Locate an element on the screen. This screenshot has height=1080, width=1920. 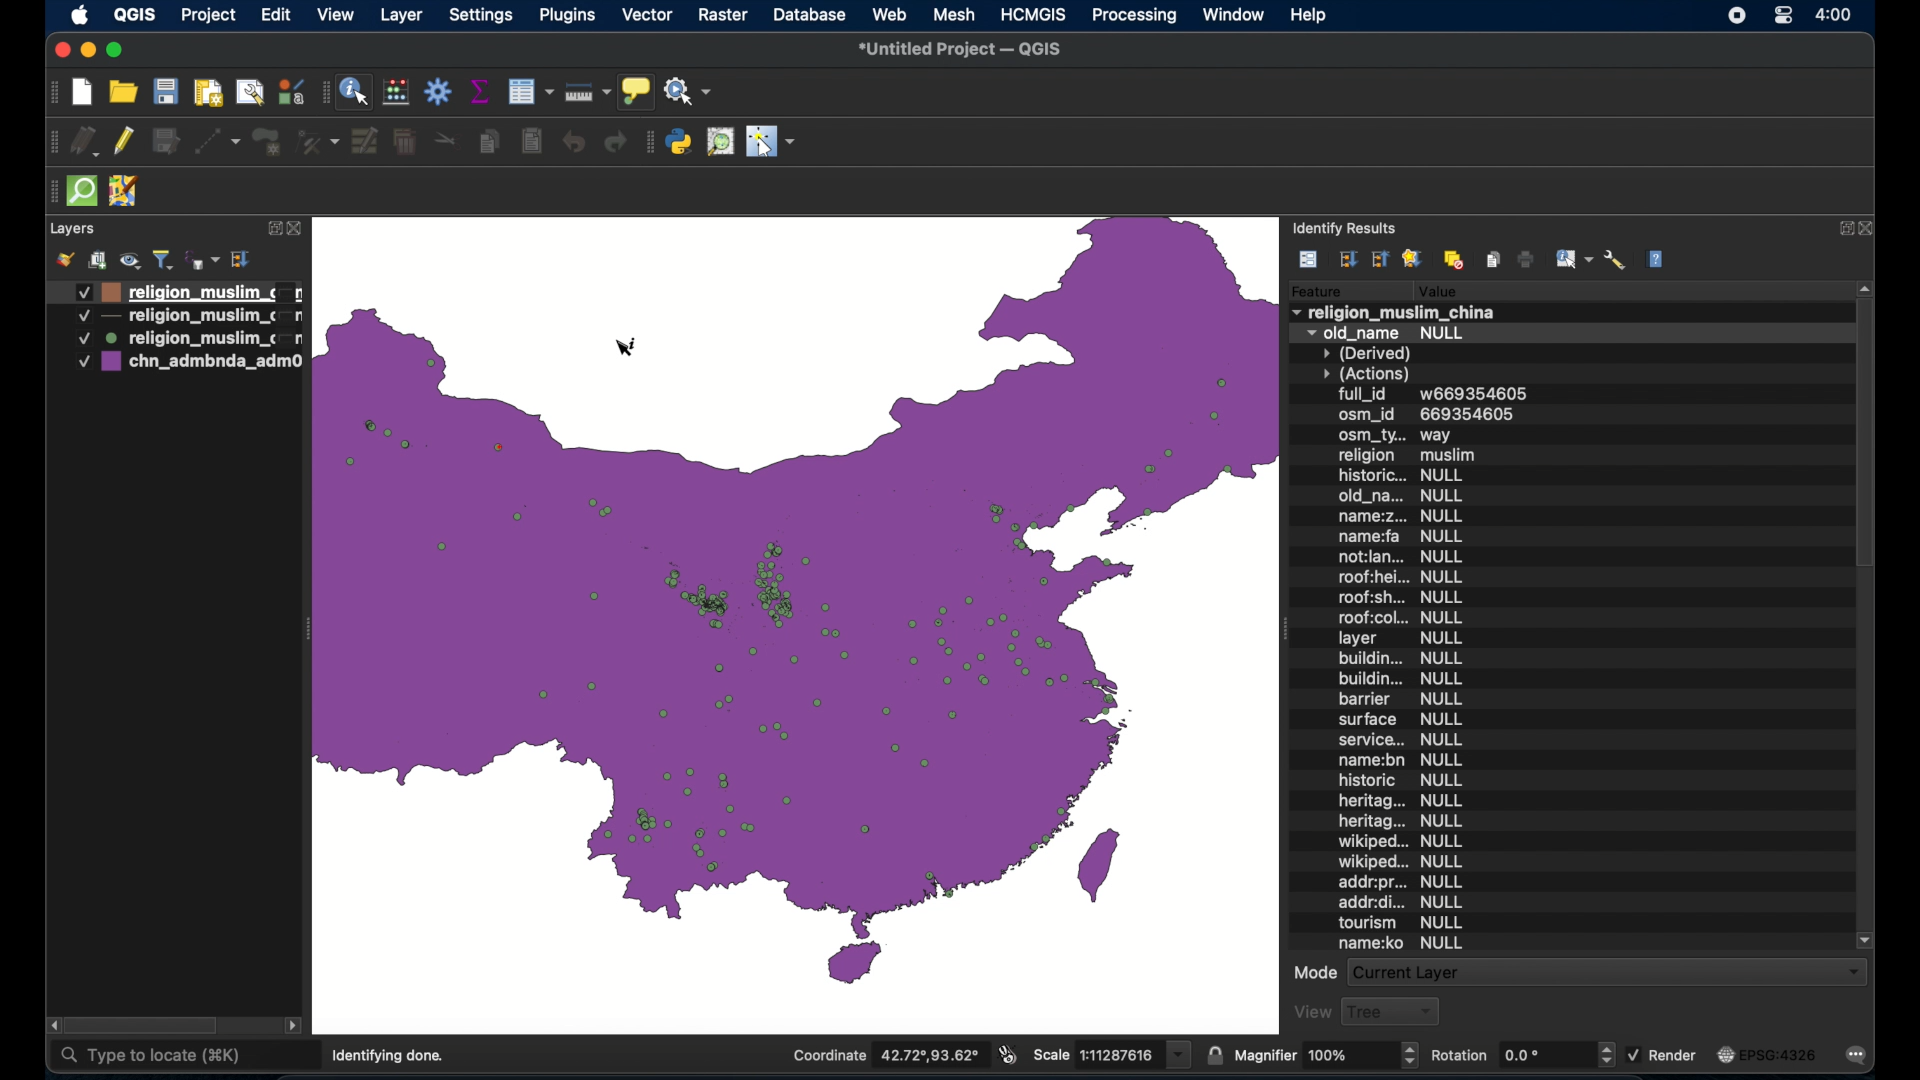
open layout manager is located at coordinates (248, 92).